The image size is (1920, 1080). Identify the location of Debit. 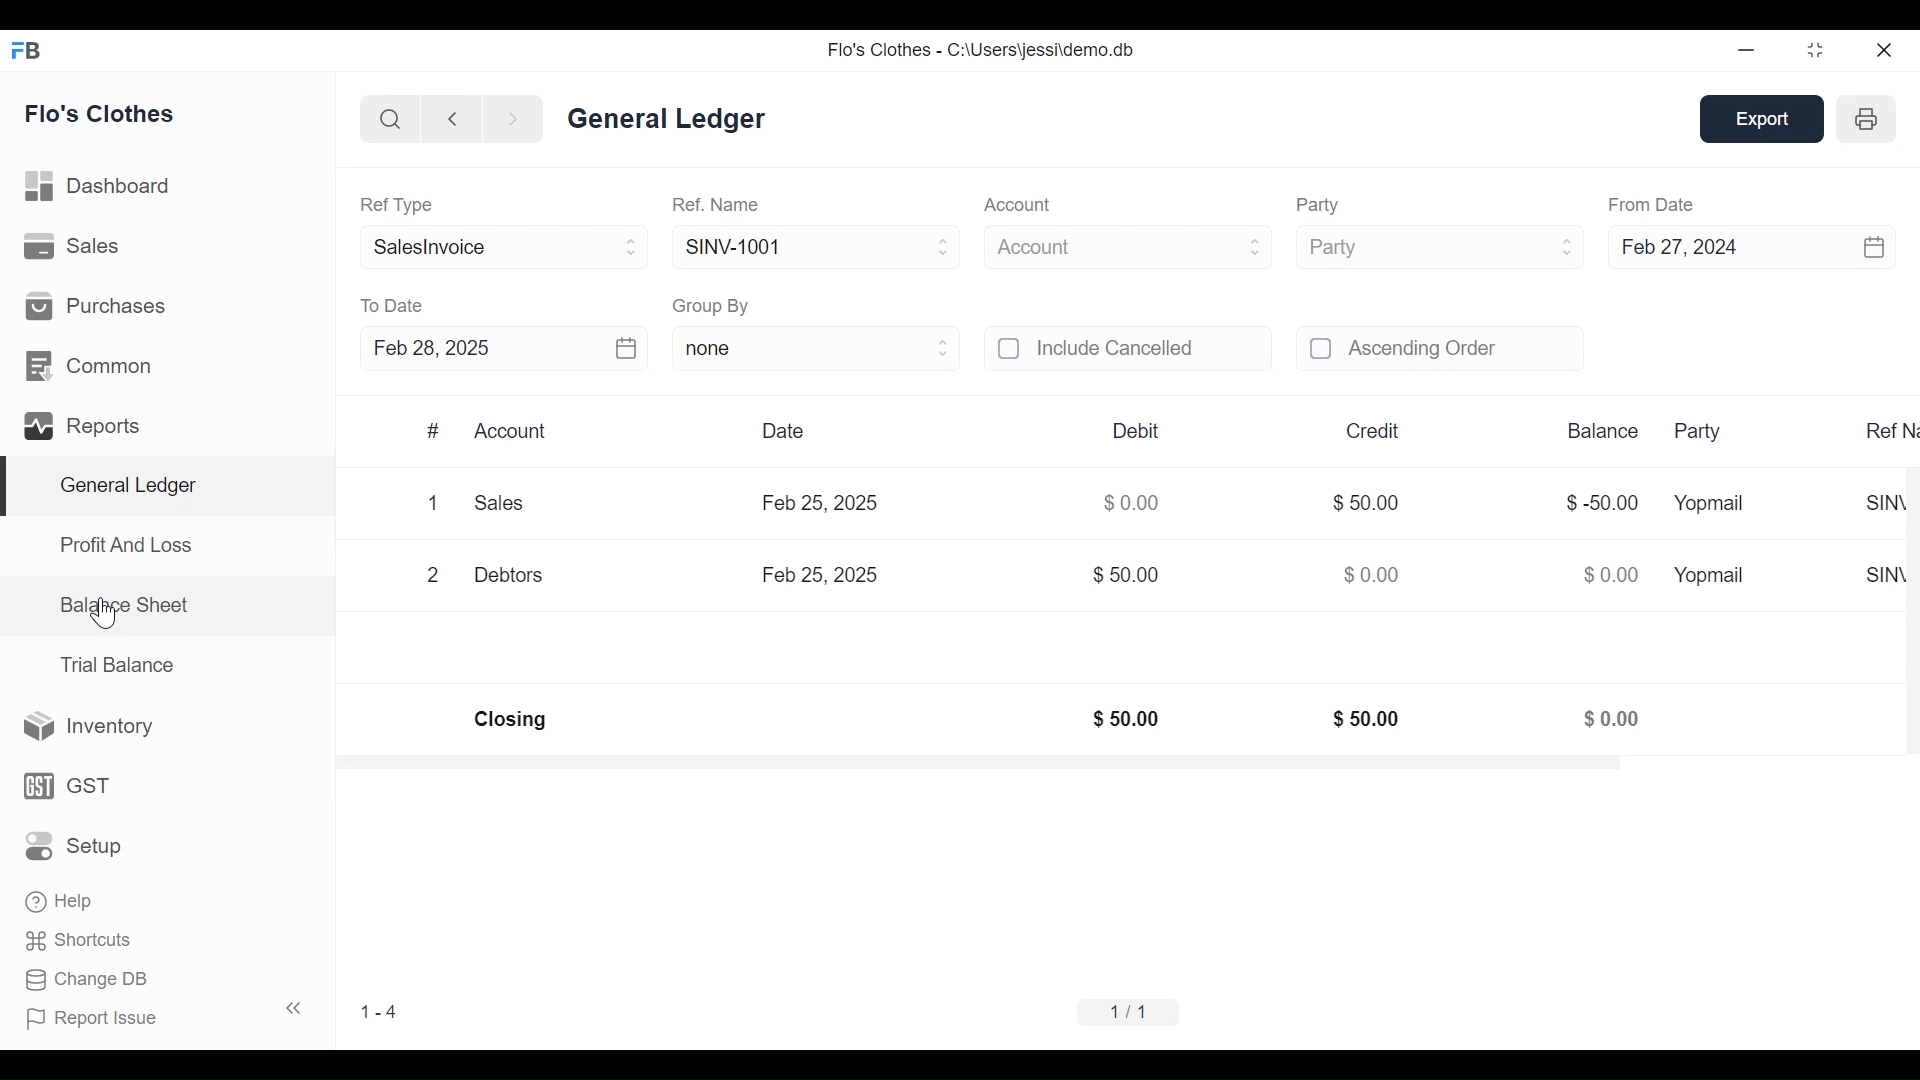
(1140, 431).